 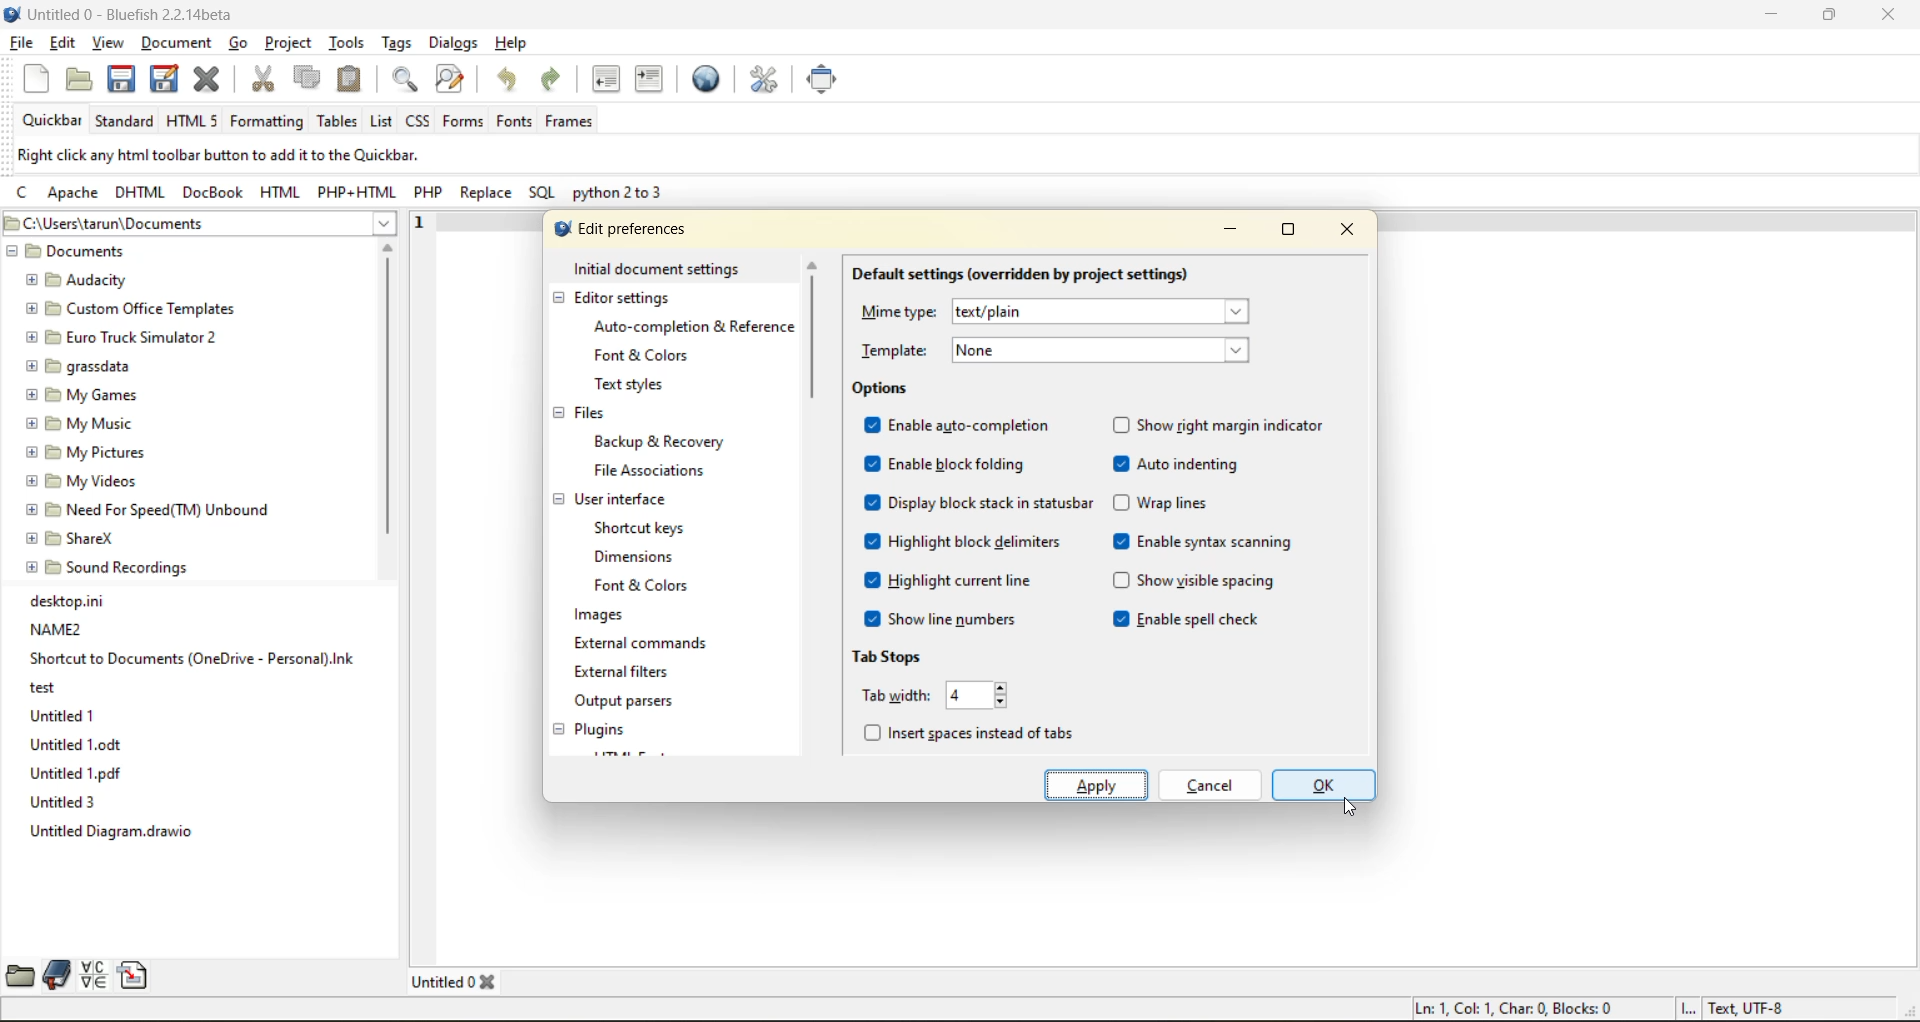 What do you see at coordinates (17, 978) in the screenshot?
I see `file browser` at bounding box center [17, 978].